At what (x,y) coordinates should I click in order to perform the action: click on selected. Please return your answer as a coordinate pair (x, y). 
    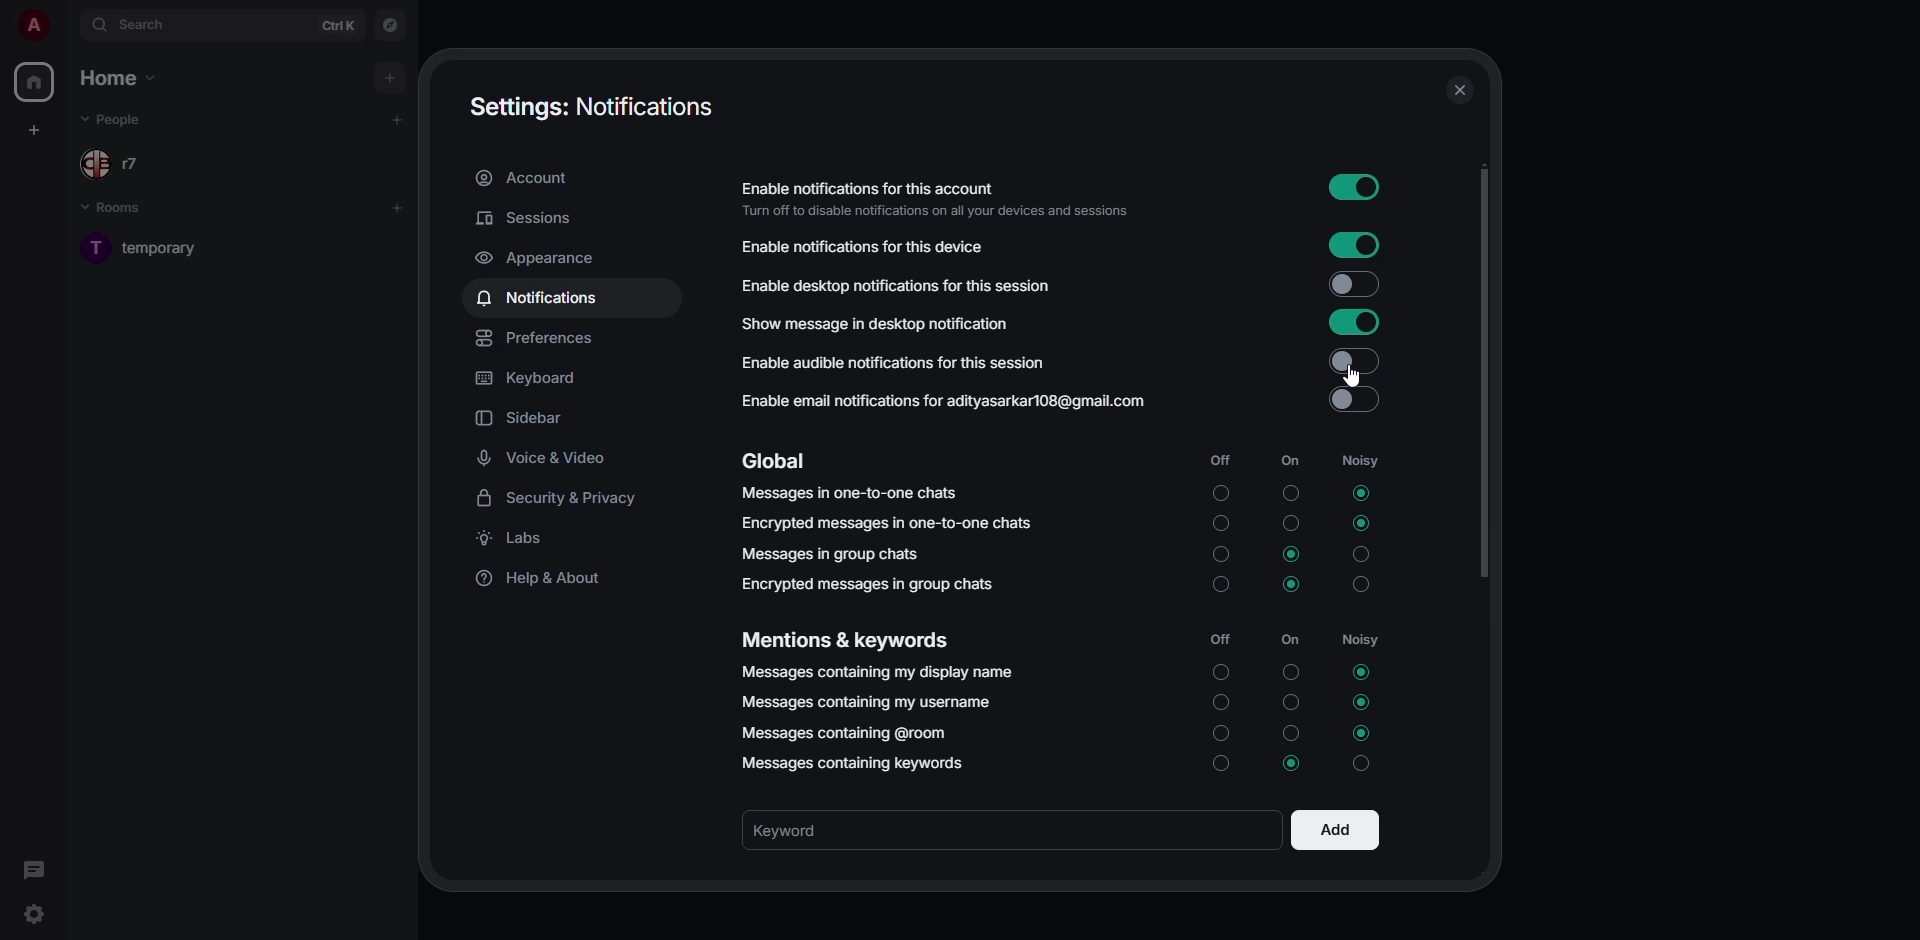
    Looking at the image, I should click on (1294, 553).